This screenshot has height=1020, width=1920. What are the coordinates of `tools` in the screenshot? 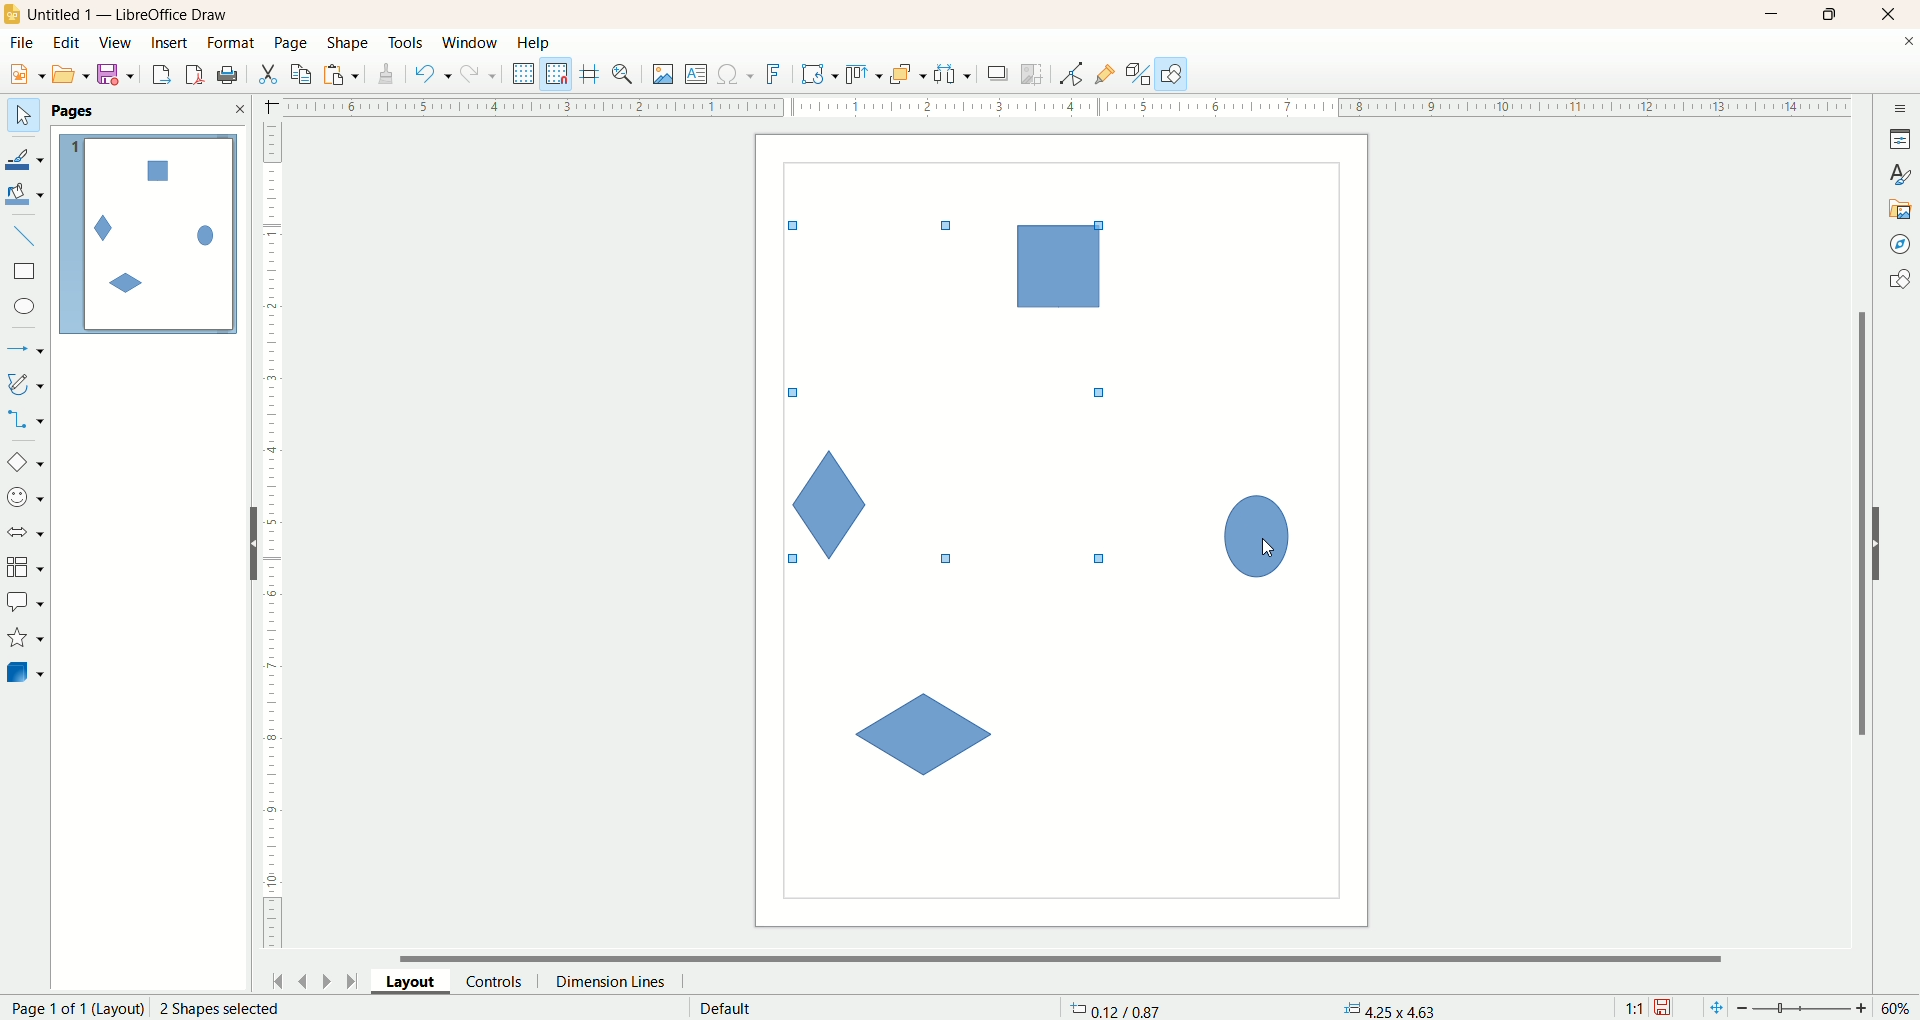 It's located at (407, 44).